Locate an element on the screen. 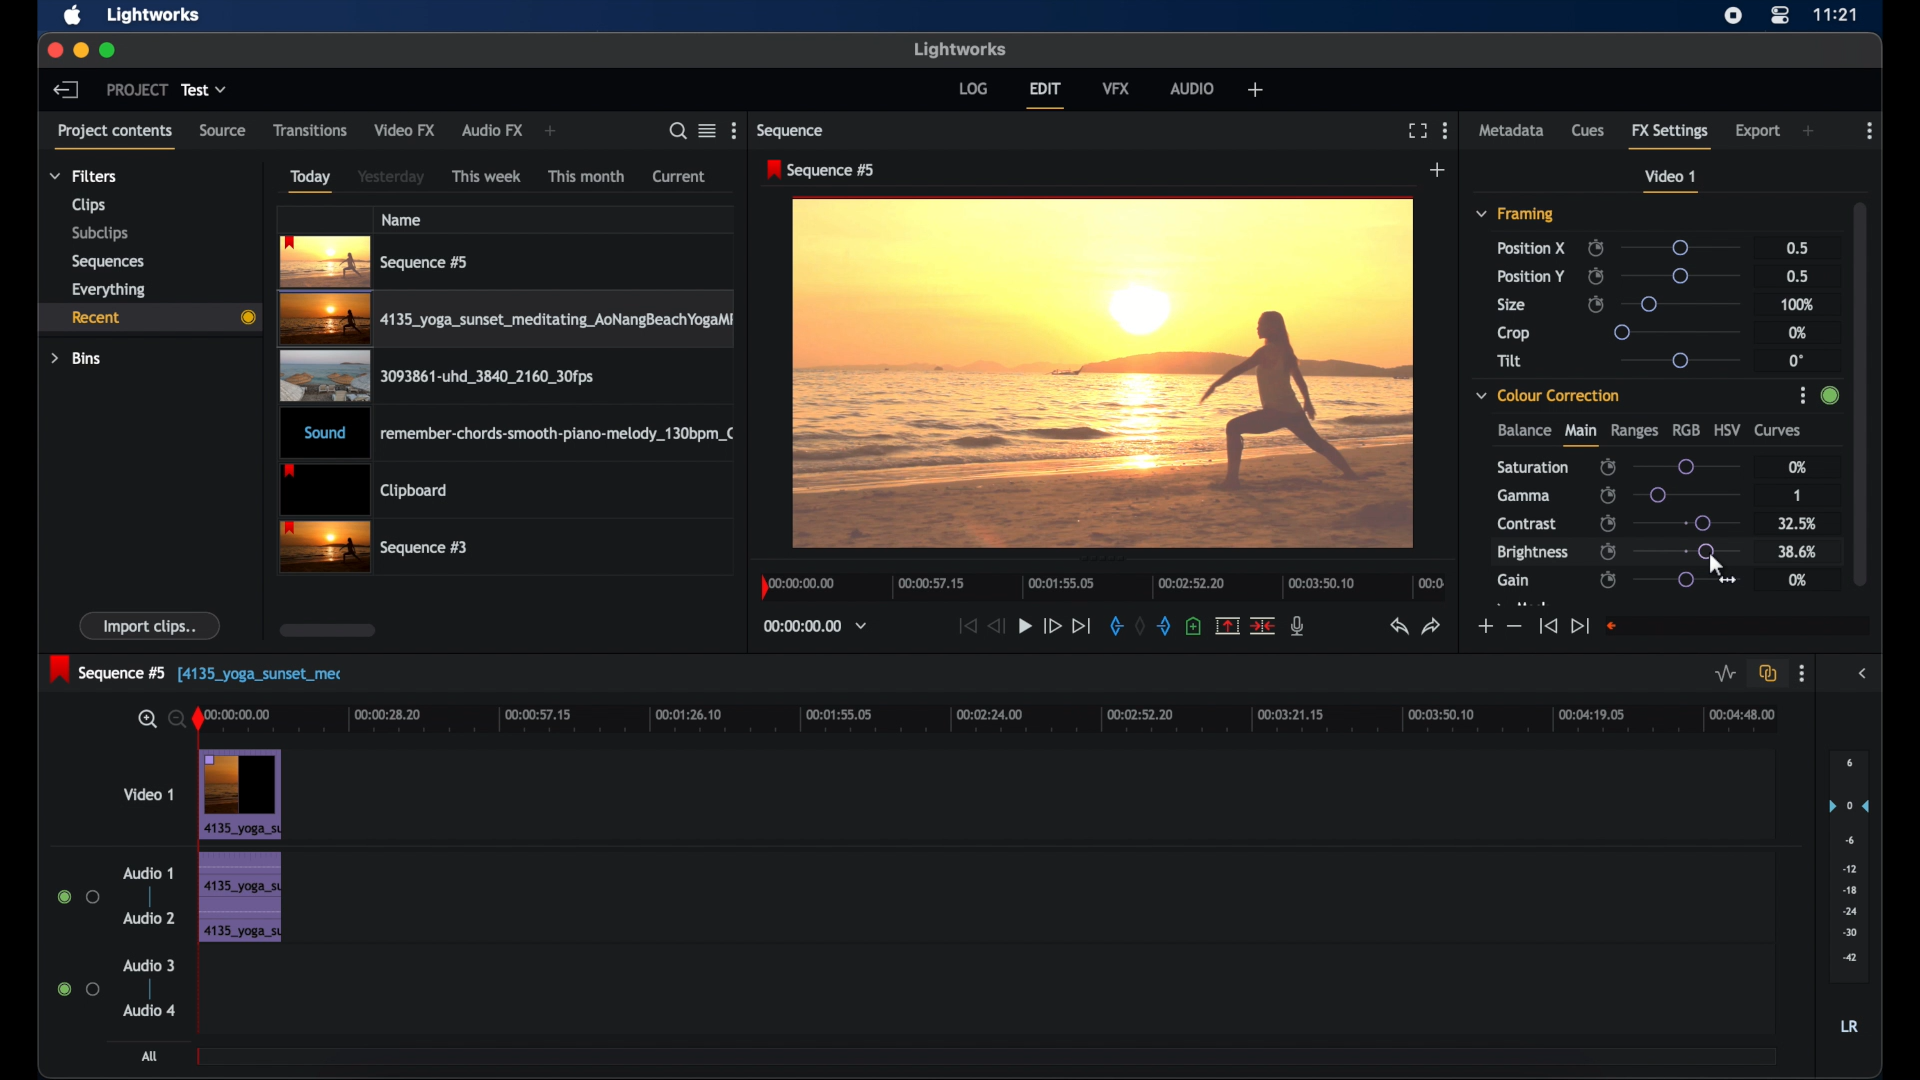  slider is located at coordinates (1682, 276).